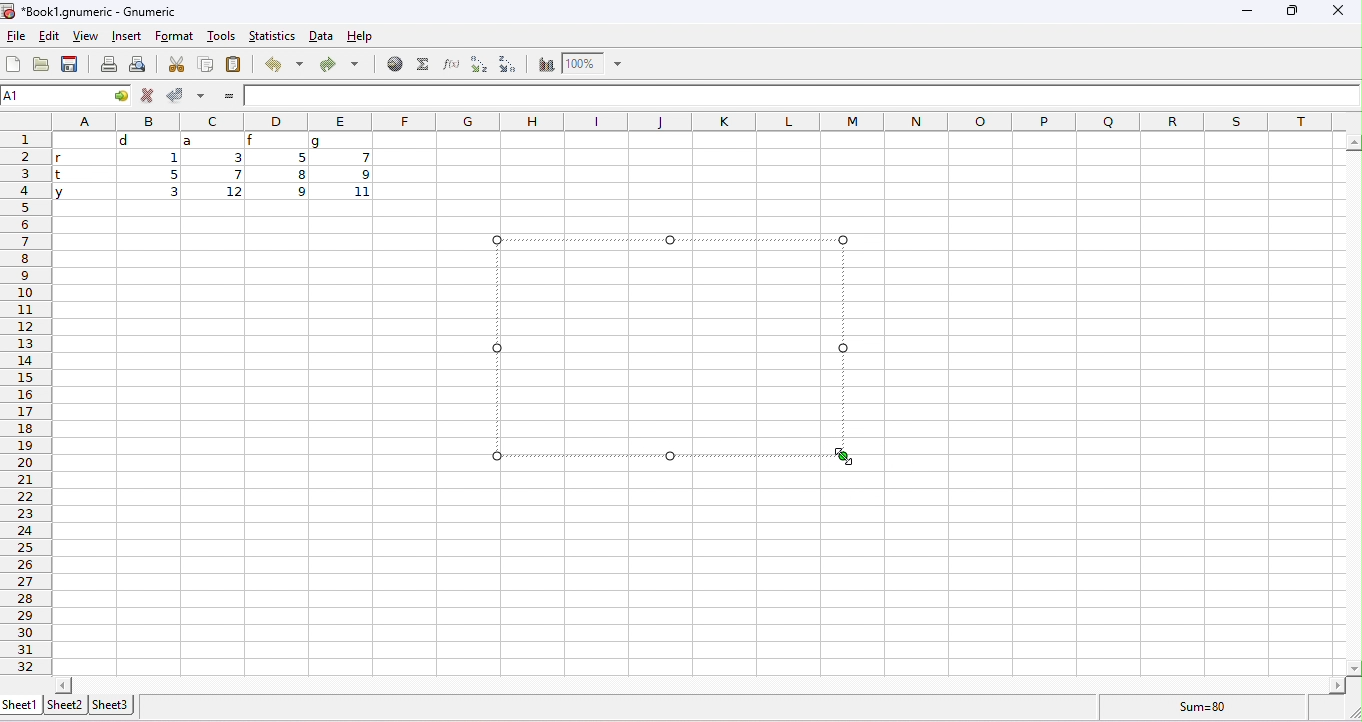 The image size is (1362, 722). I want to click on vertical slider, so click(1353, 403).